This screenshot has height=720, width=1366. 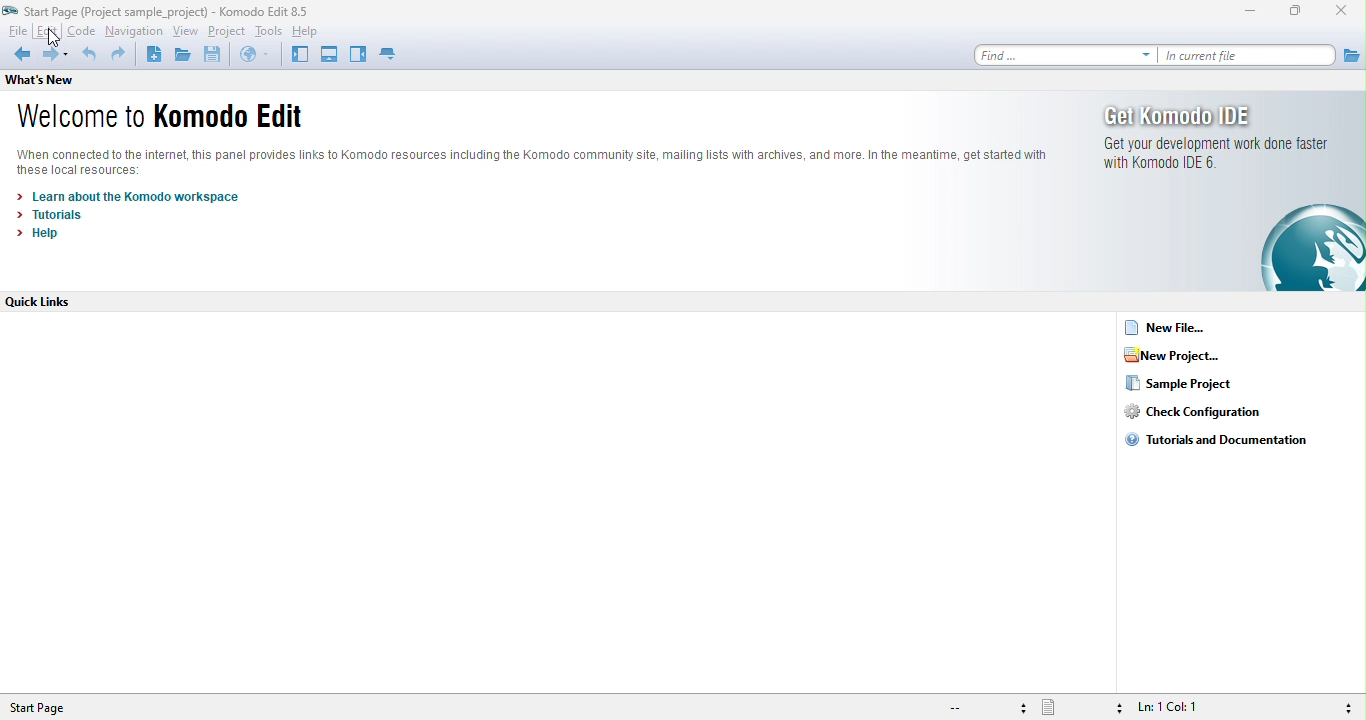 What do you see at coordinates (184, 55) in the screenshot?
I see `open` at bounding box center [184, 55].